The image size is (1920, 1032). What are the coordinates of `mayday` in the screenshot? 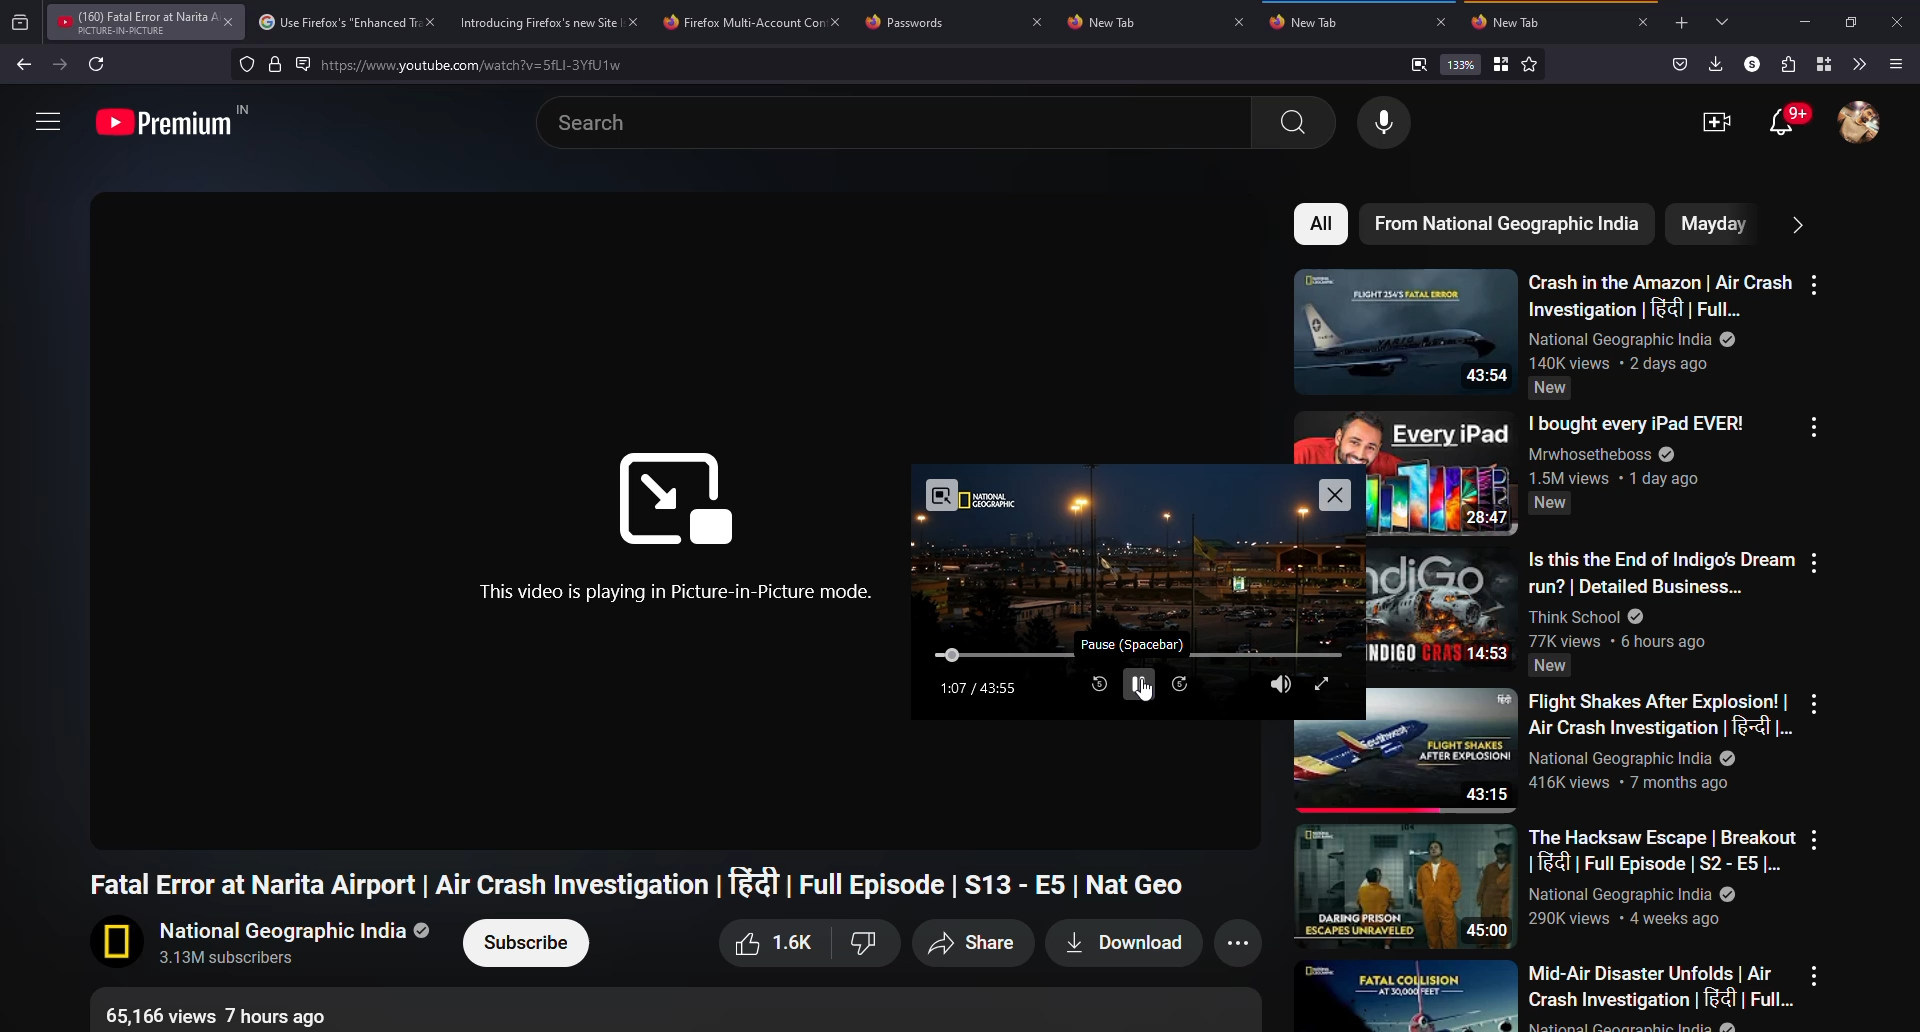 It's located at (1710, 223).